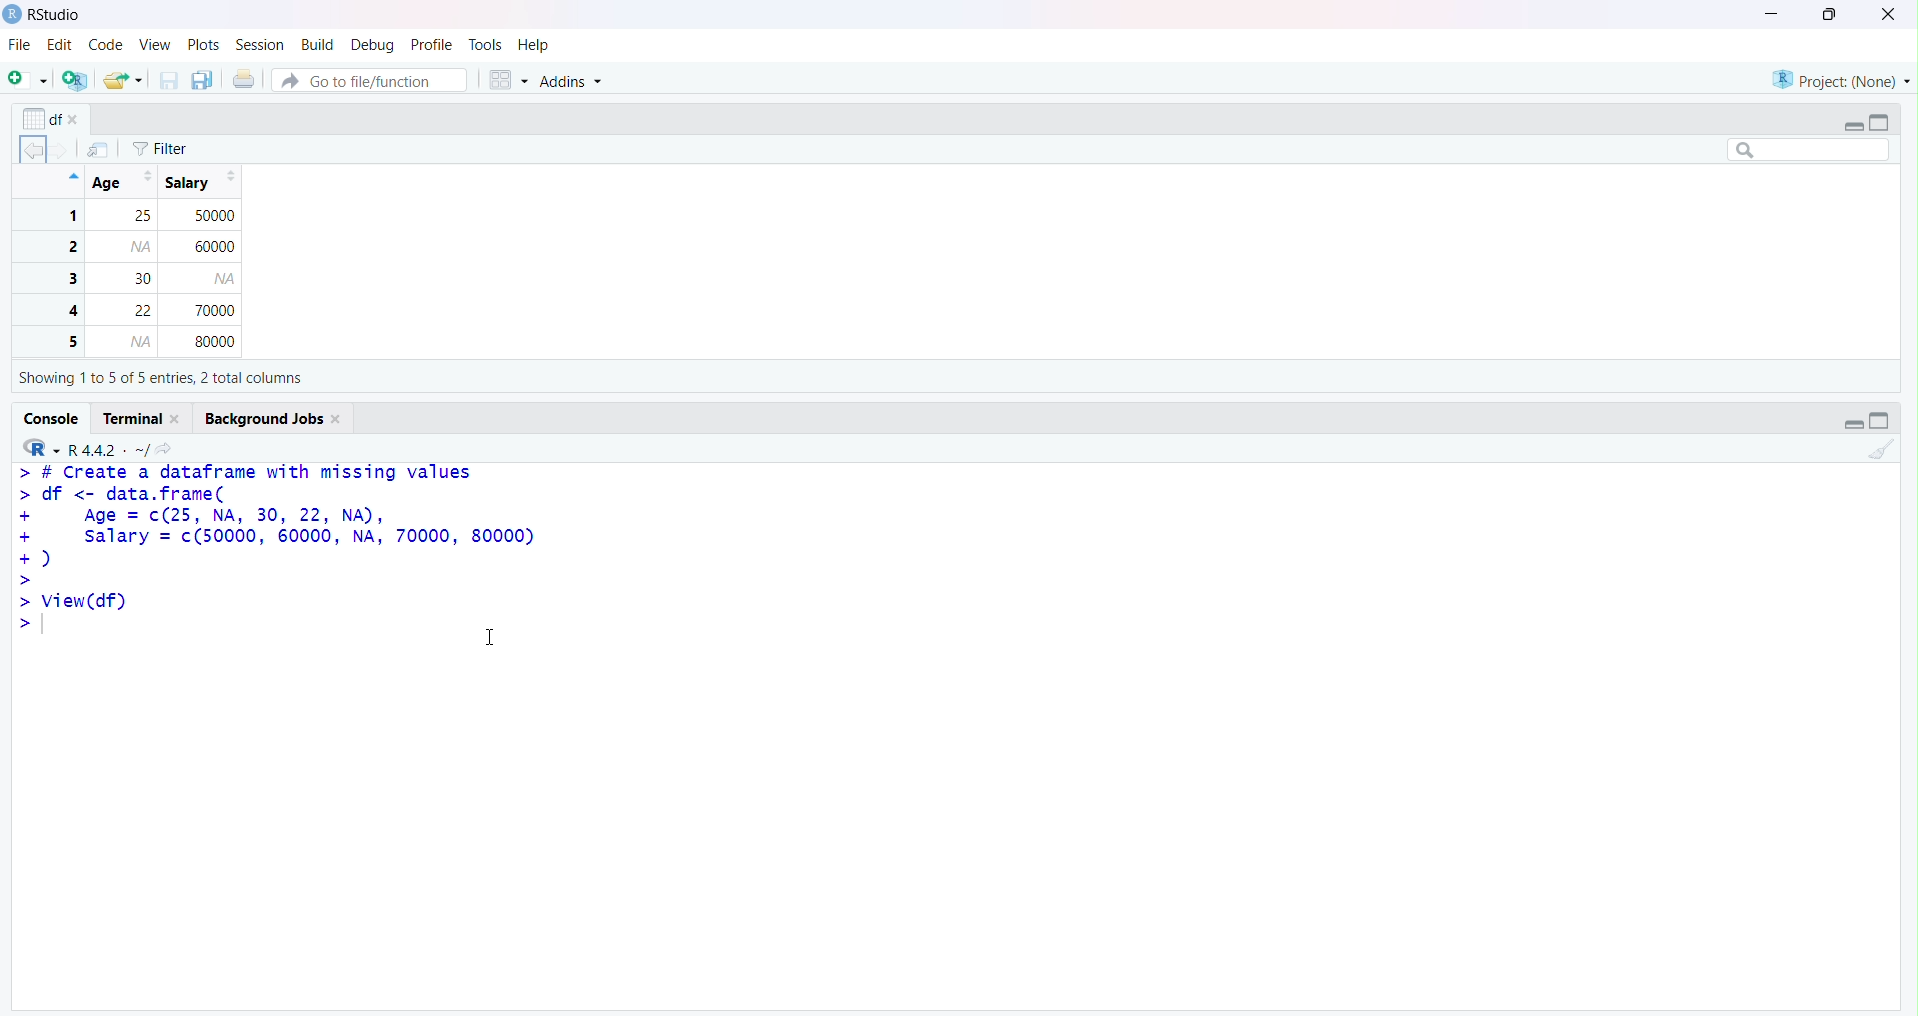 The width and height of the screenshot is (1918, 1016). I want to click on Plots, so click(200, 44).